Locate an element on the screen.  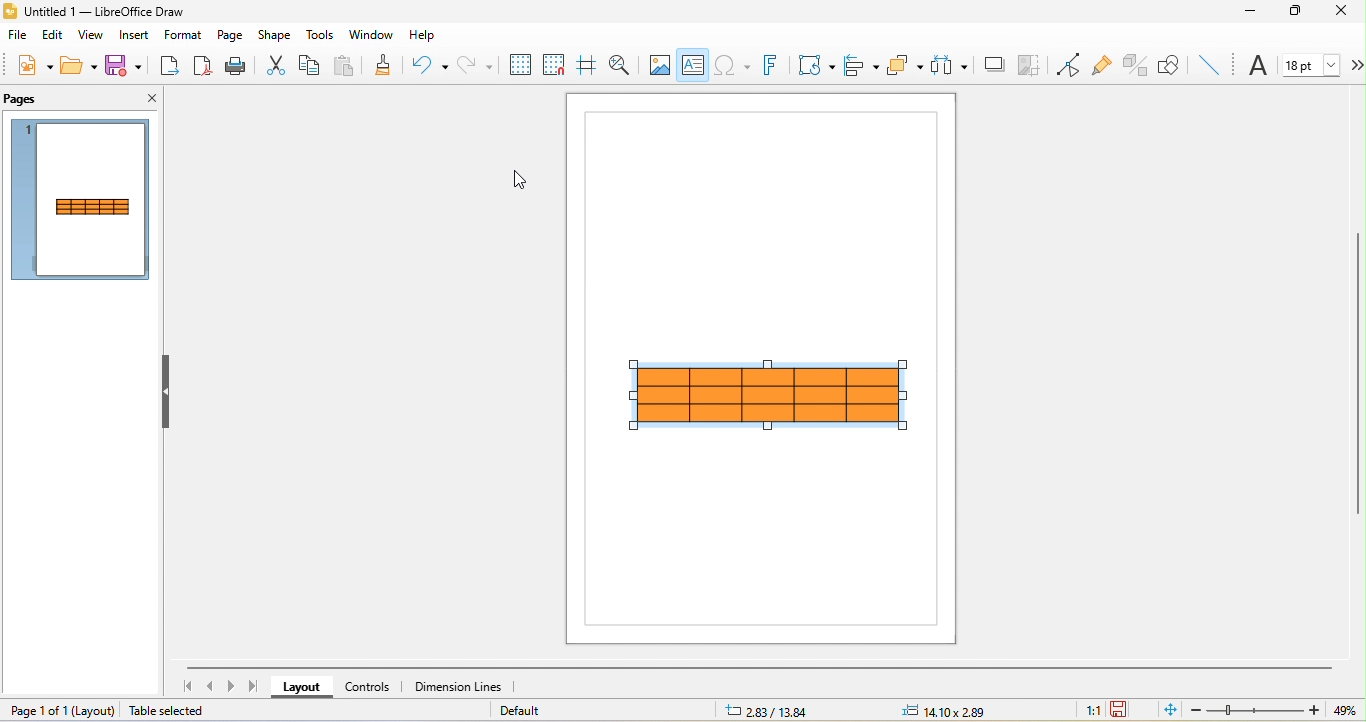
insert line is located at coordinates (1209, 64).